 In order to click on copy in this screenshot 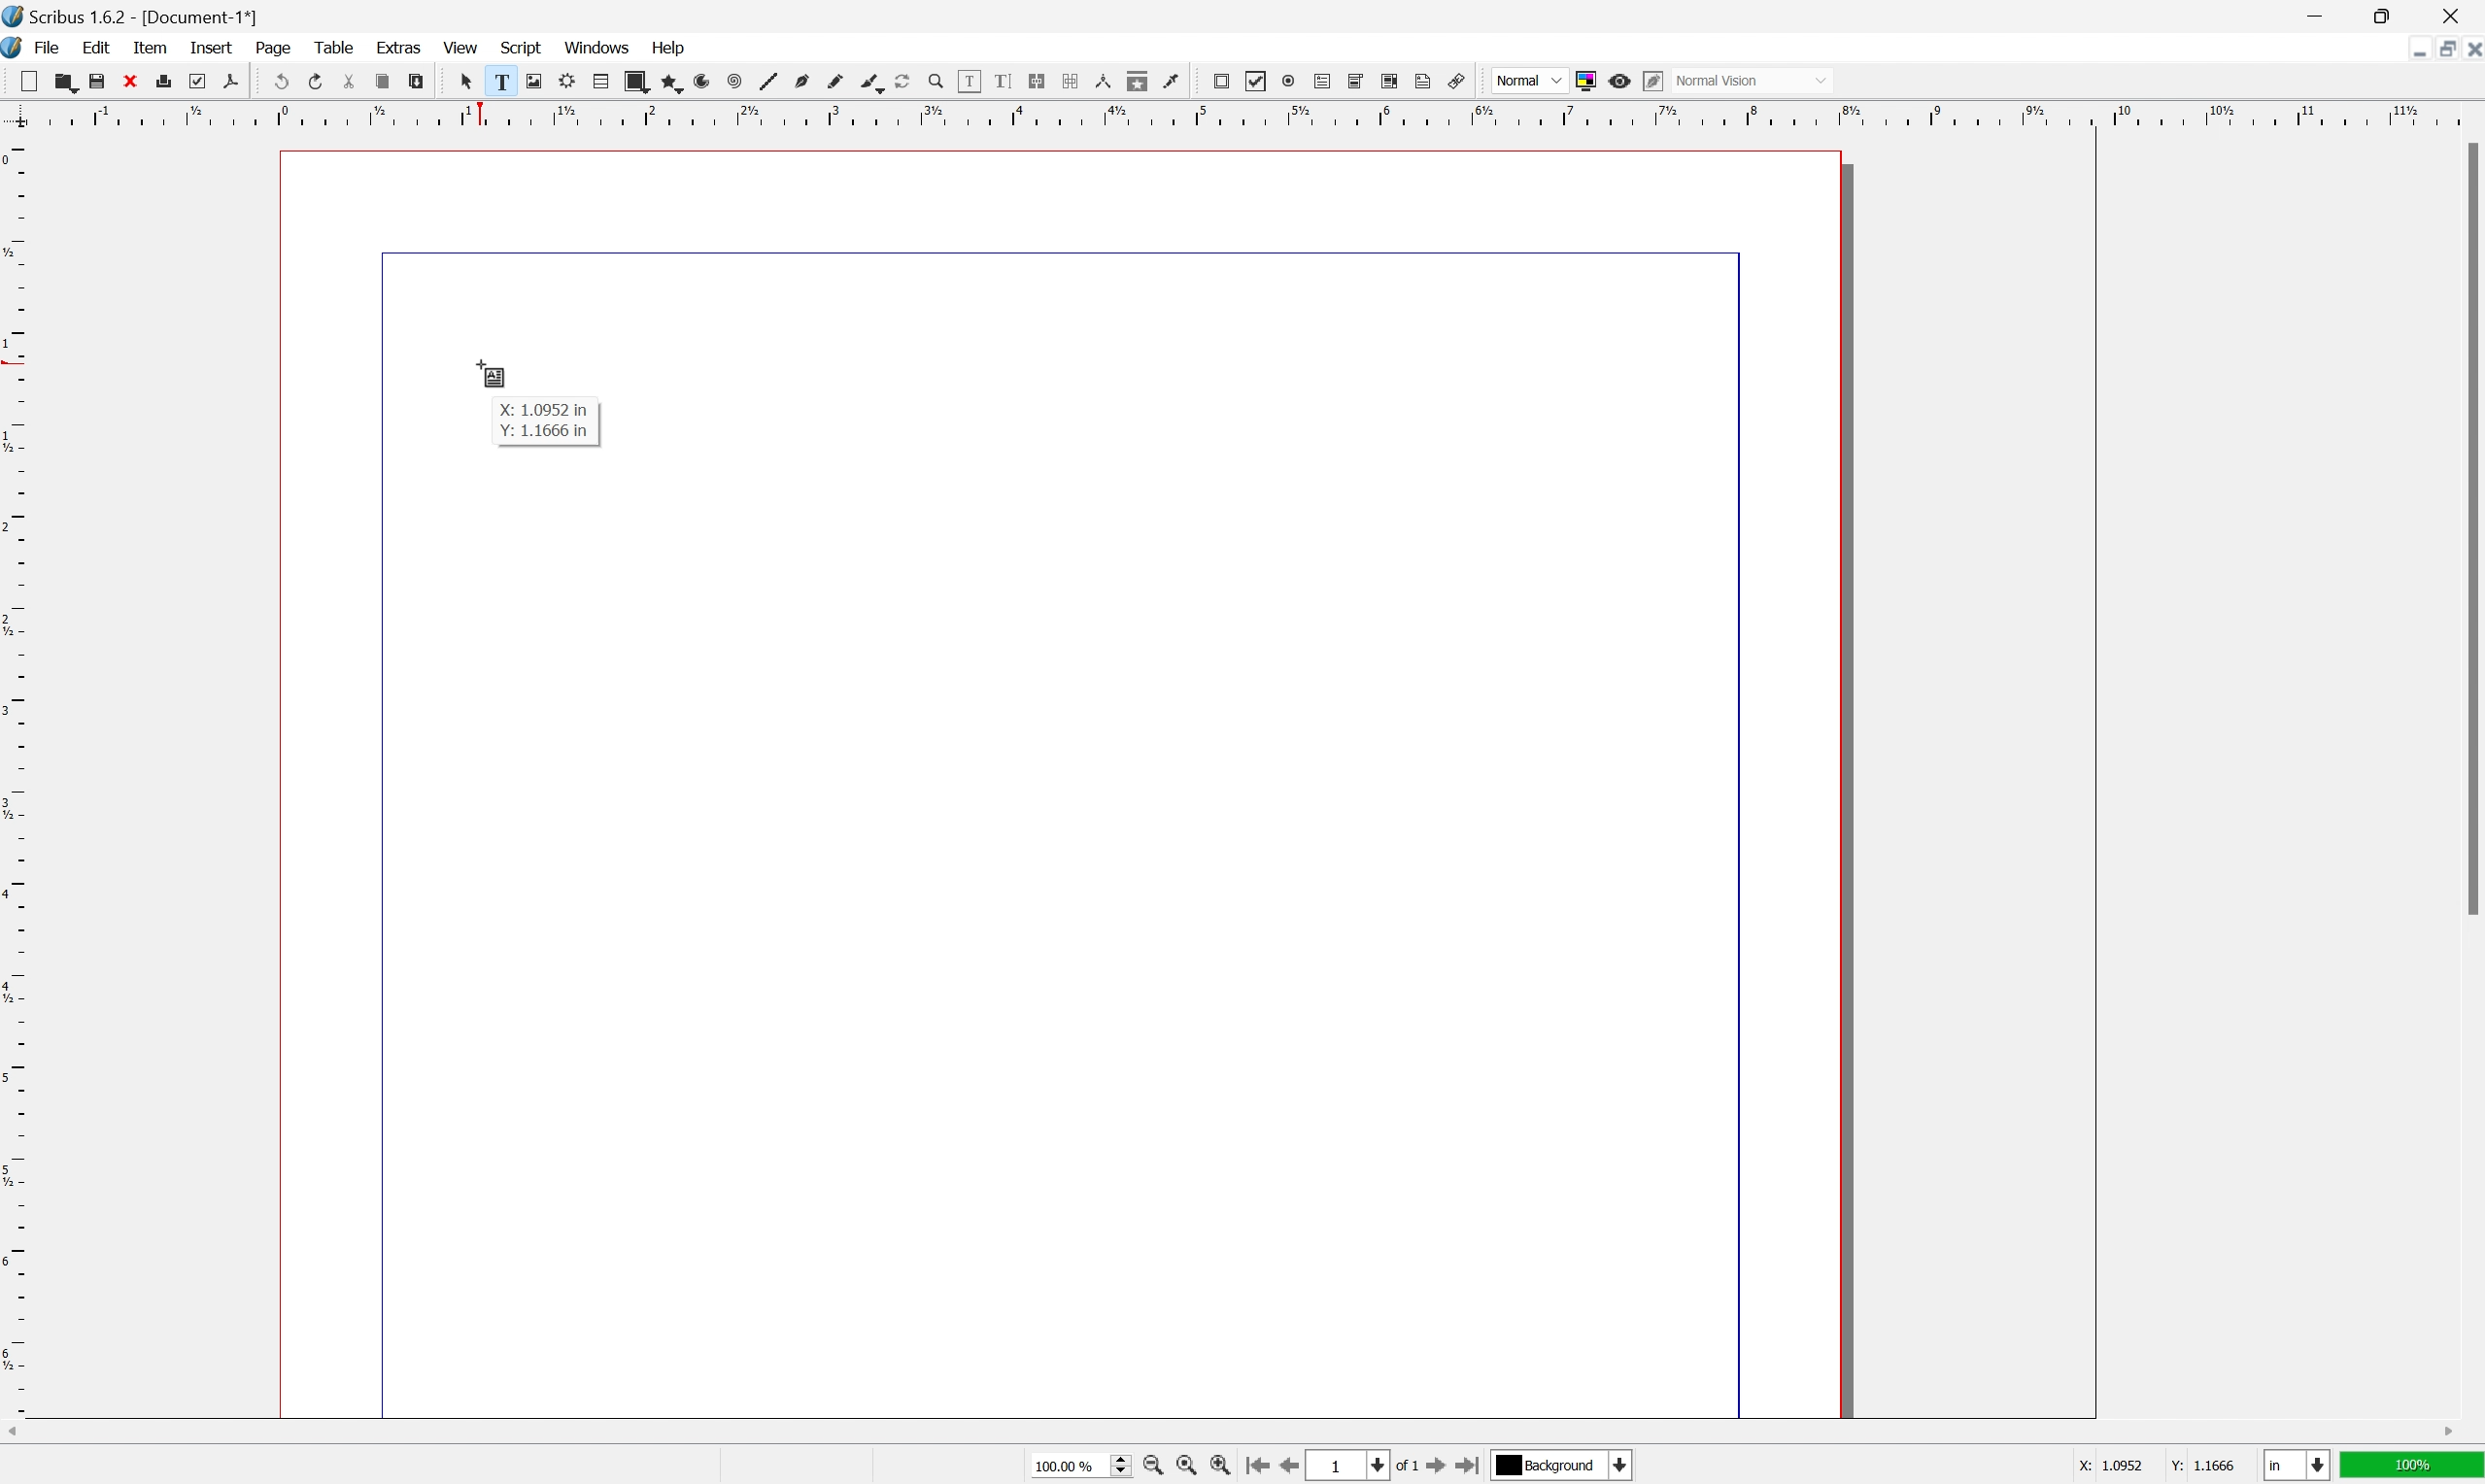, I will do `click(382, 83)`.